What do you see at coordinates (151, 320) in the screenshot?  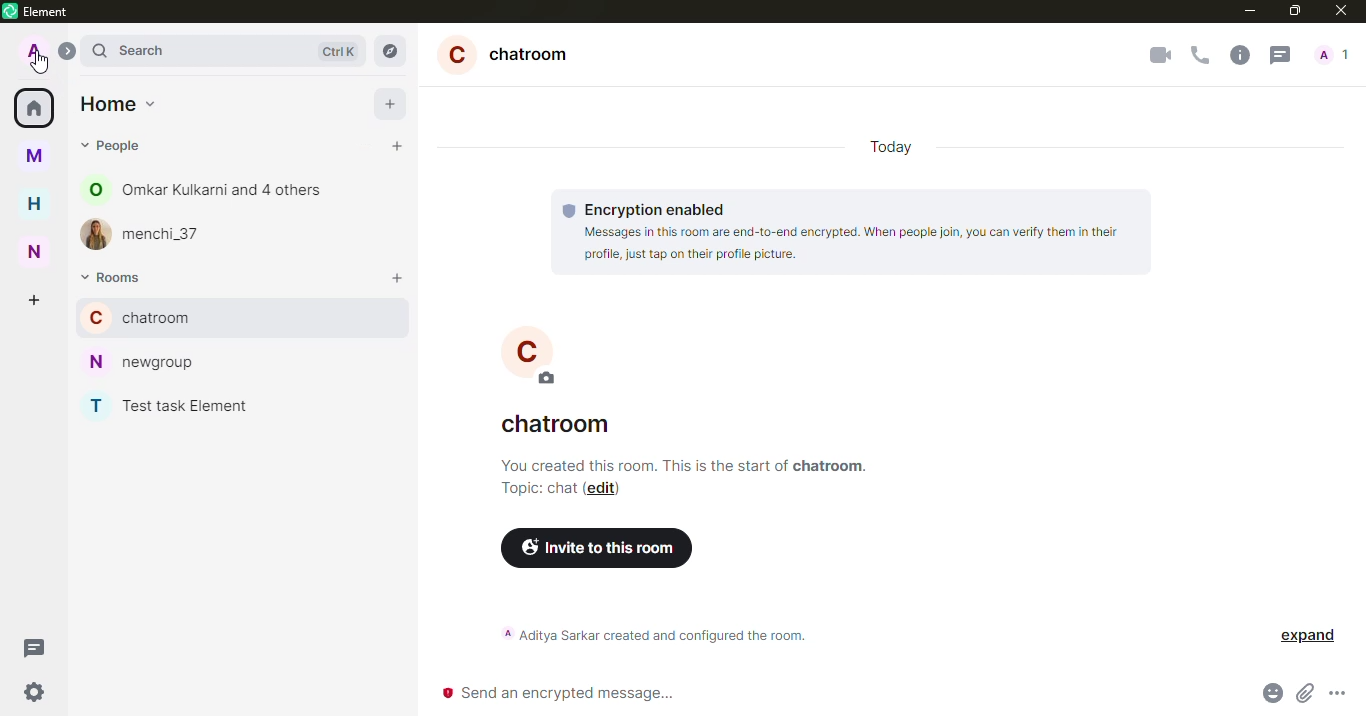 I see `chatroom` at bounding box center [151, 320].